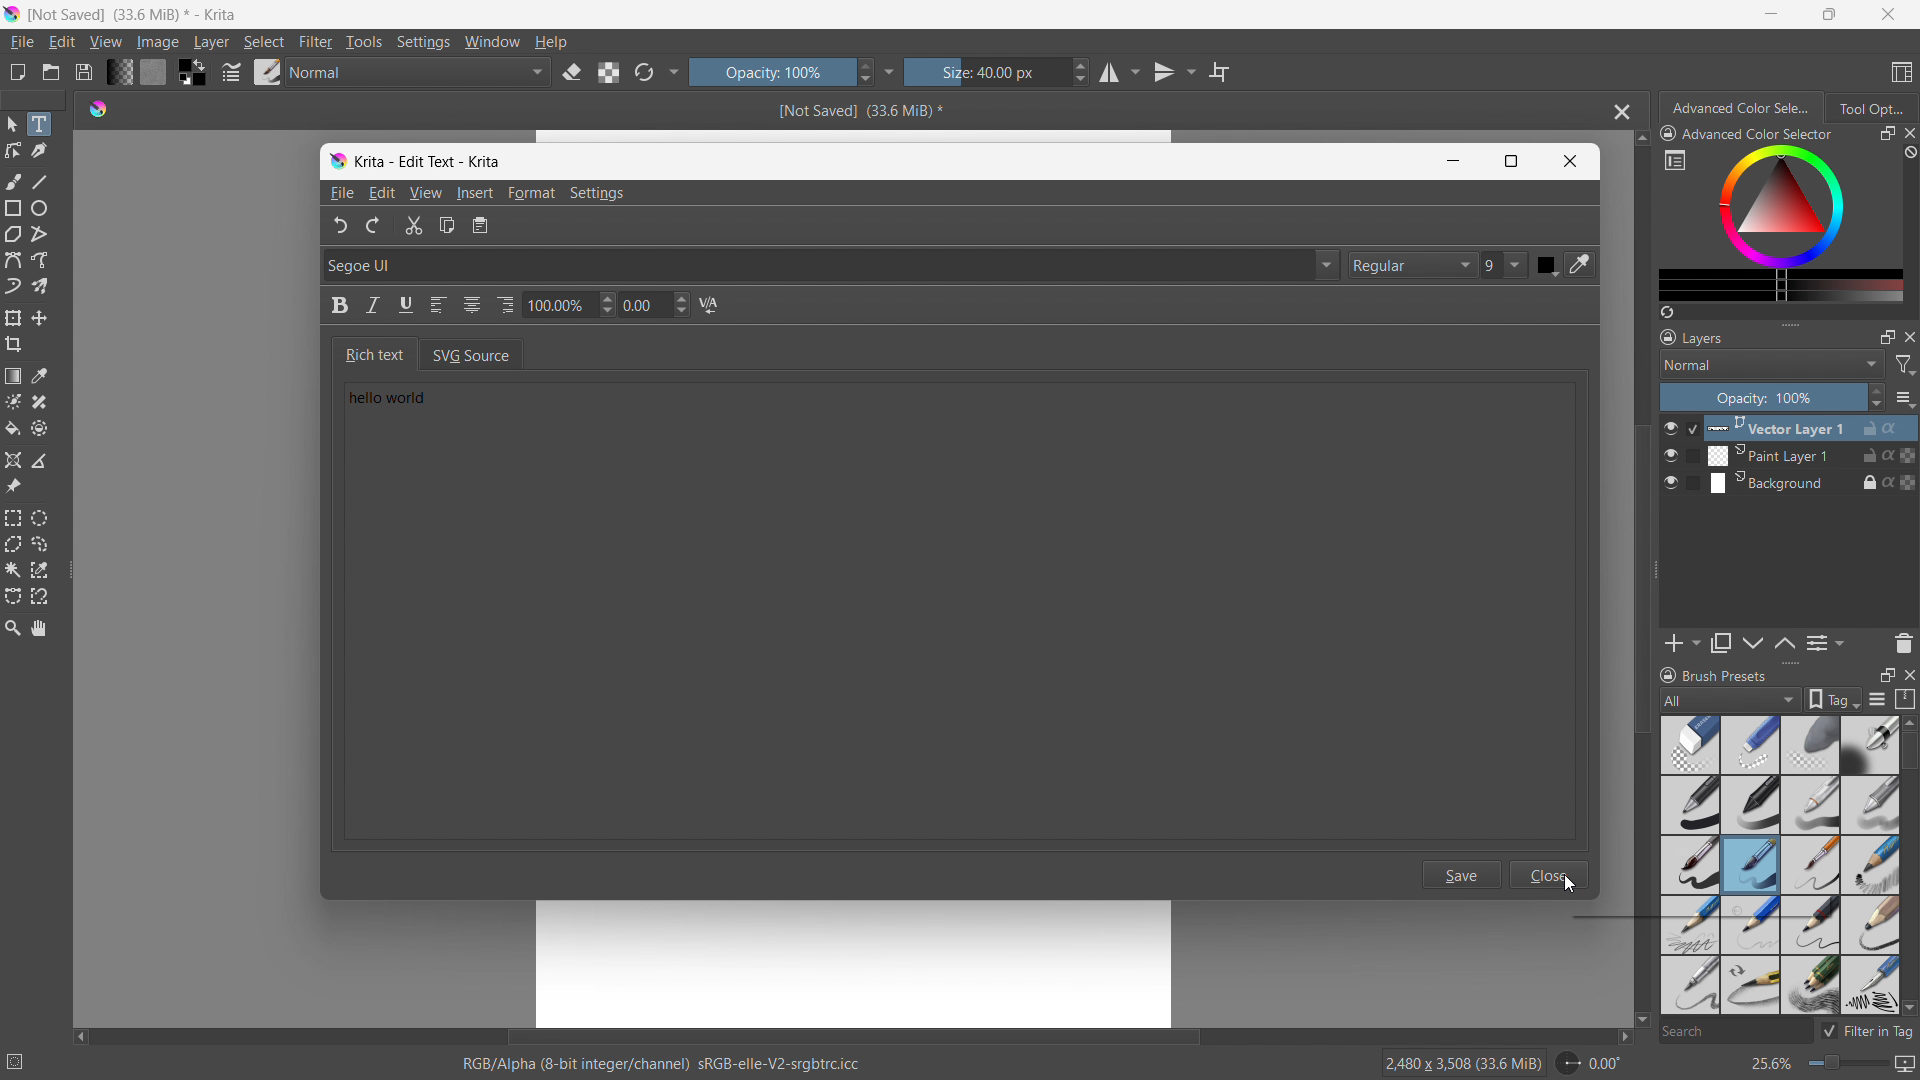 The height and width of the screenshot is (1080, 1920). Describe the element at coordinates (1906, 365) in the screenshot. I see `filter` at that location.